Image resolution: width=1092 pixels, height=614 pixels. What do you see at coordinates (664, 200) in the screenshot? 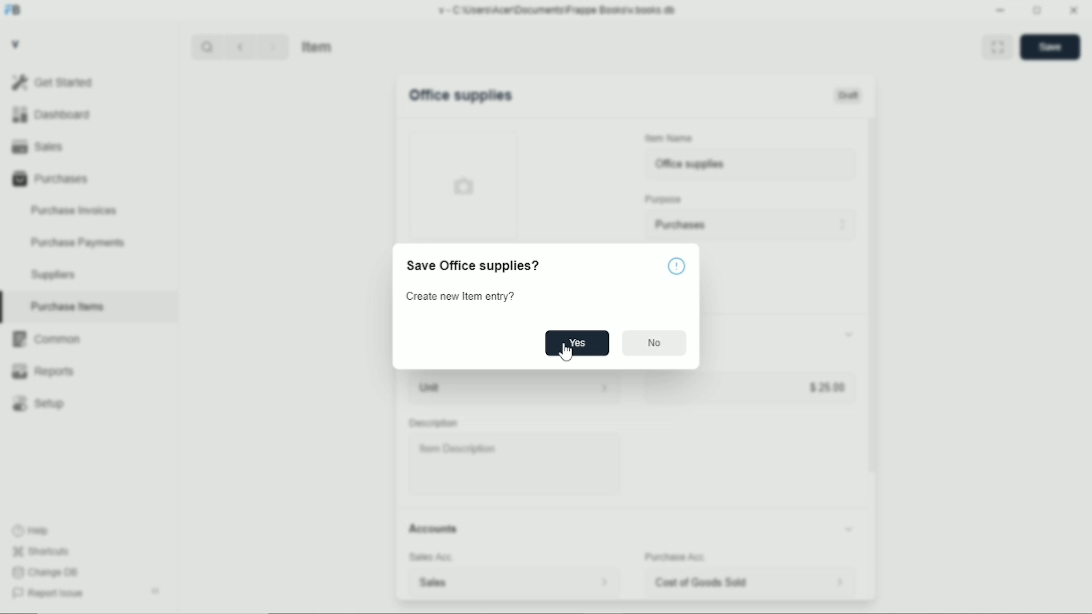
I see `purpose` at bounding box center [664, 200].